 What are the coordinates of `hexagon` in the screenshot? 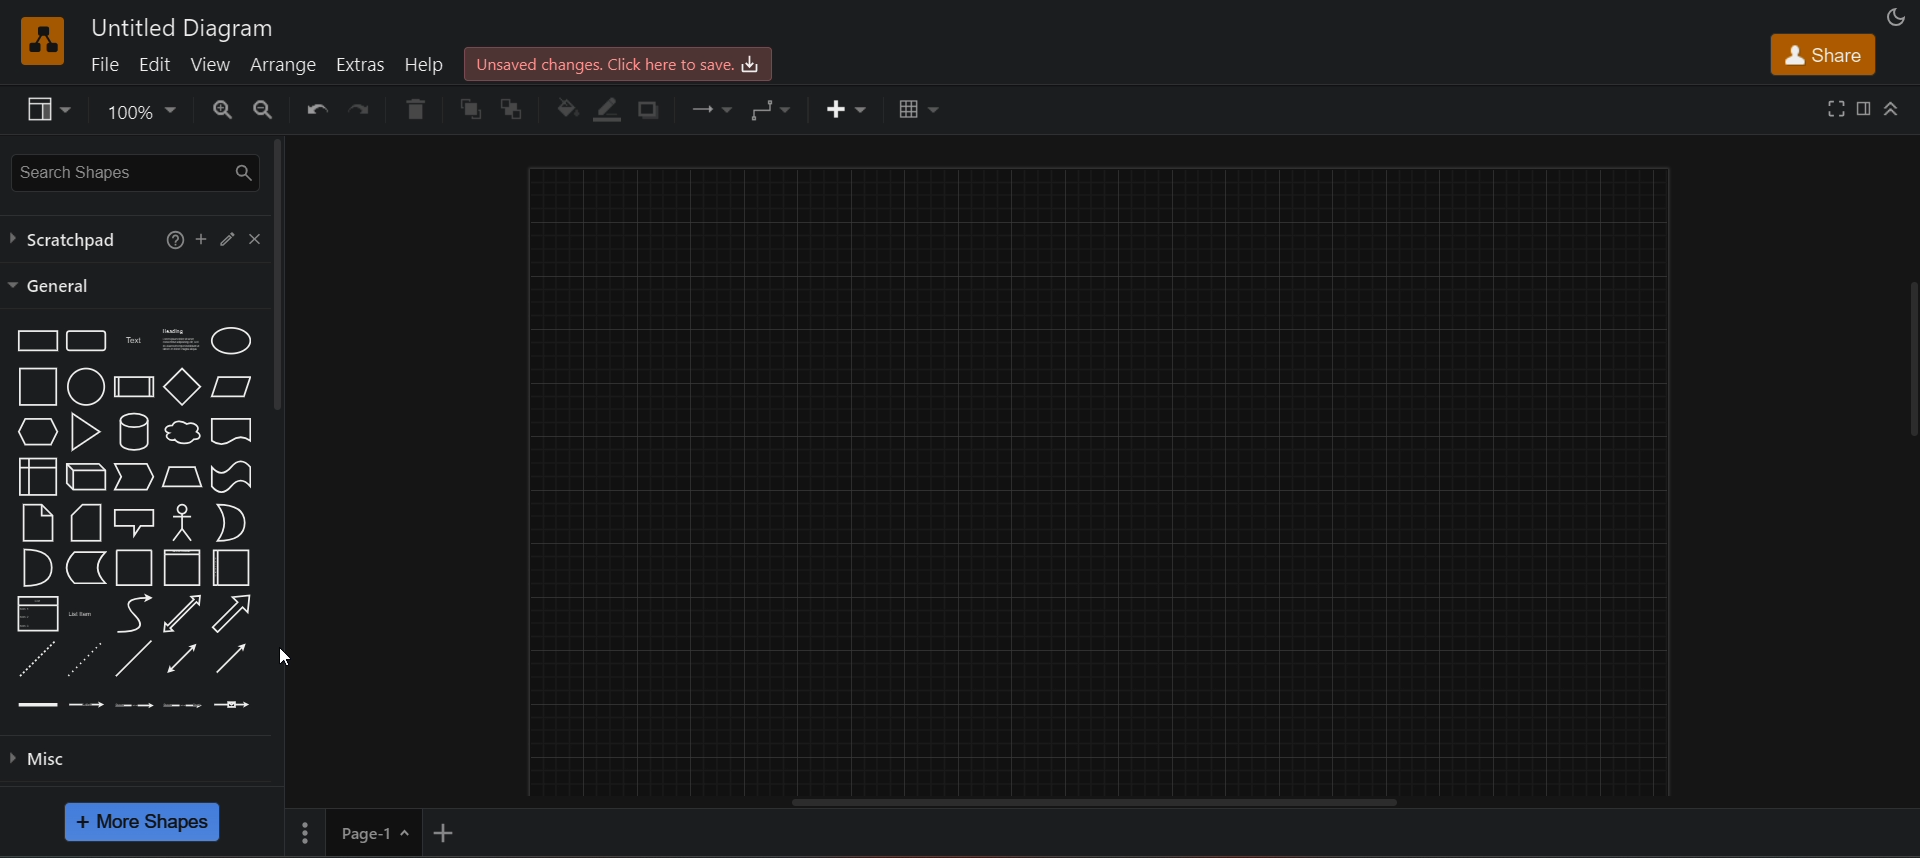 It's located at (38, 431).